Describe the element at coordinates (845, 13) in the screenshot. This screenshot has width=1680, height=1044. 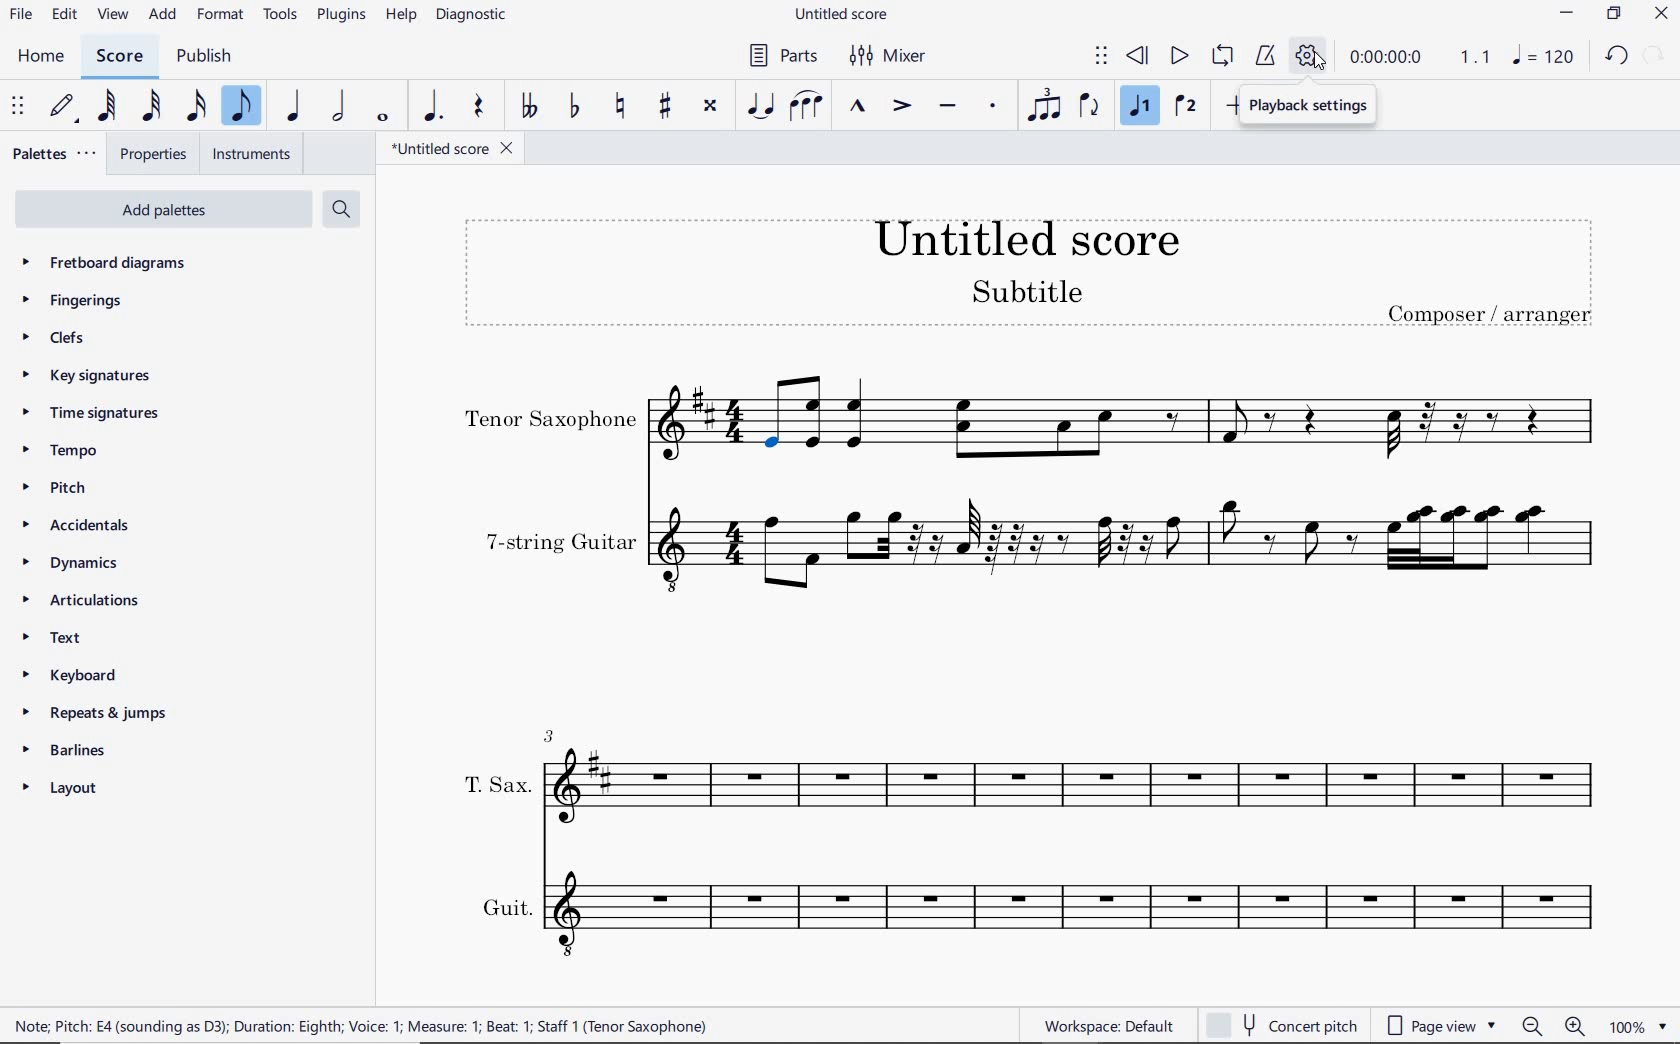
I see `FILE NAME` at that location.